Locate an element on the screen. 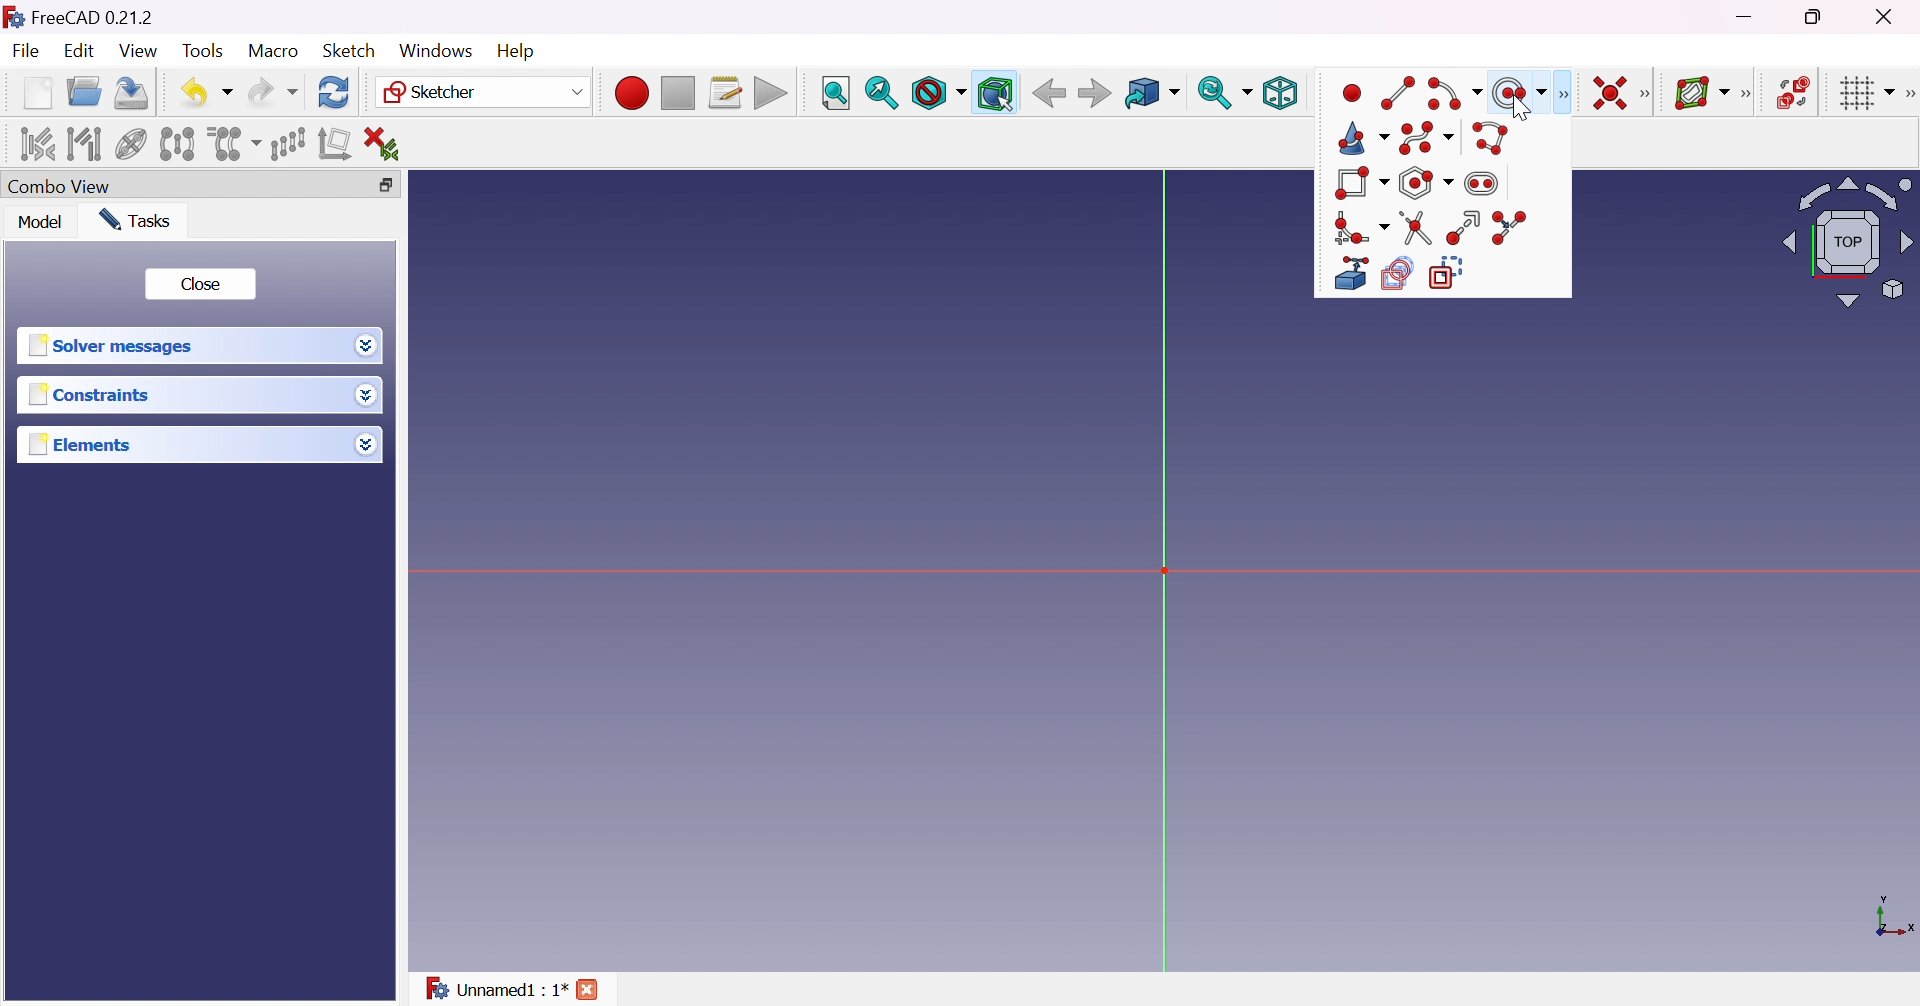  Redo is located at coordinates (273, 92).